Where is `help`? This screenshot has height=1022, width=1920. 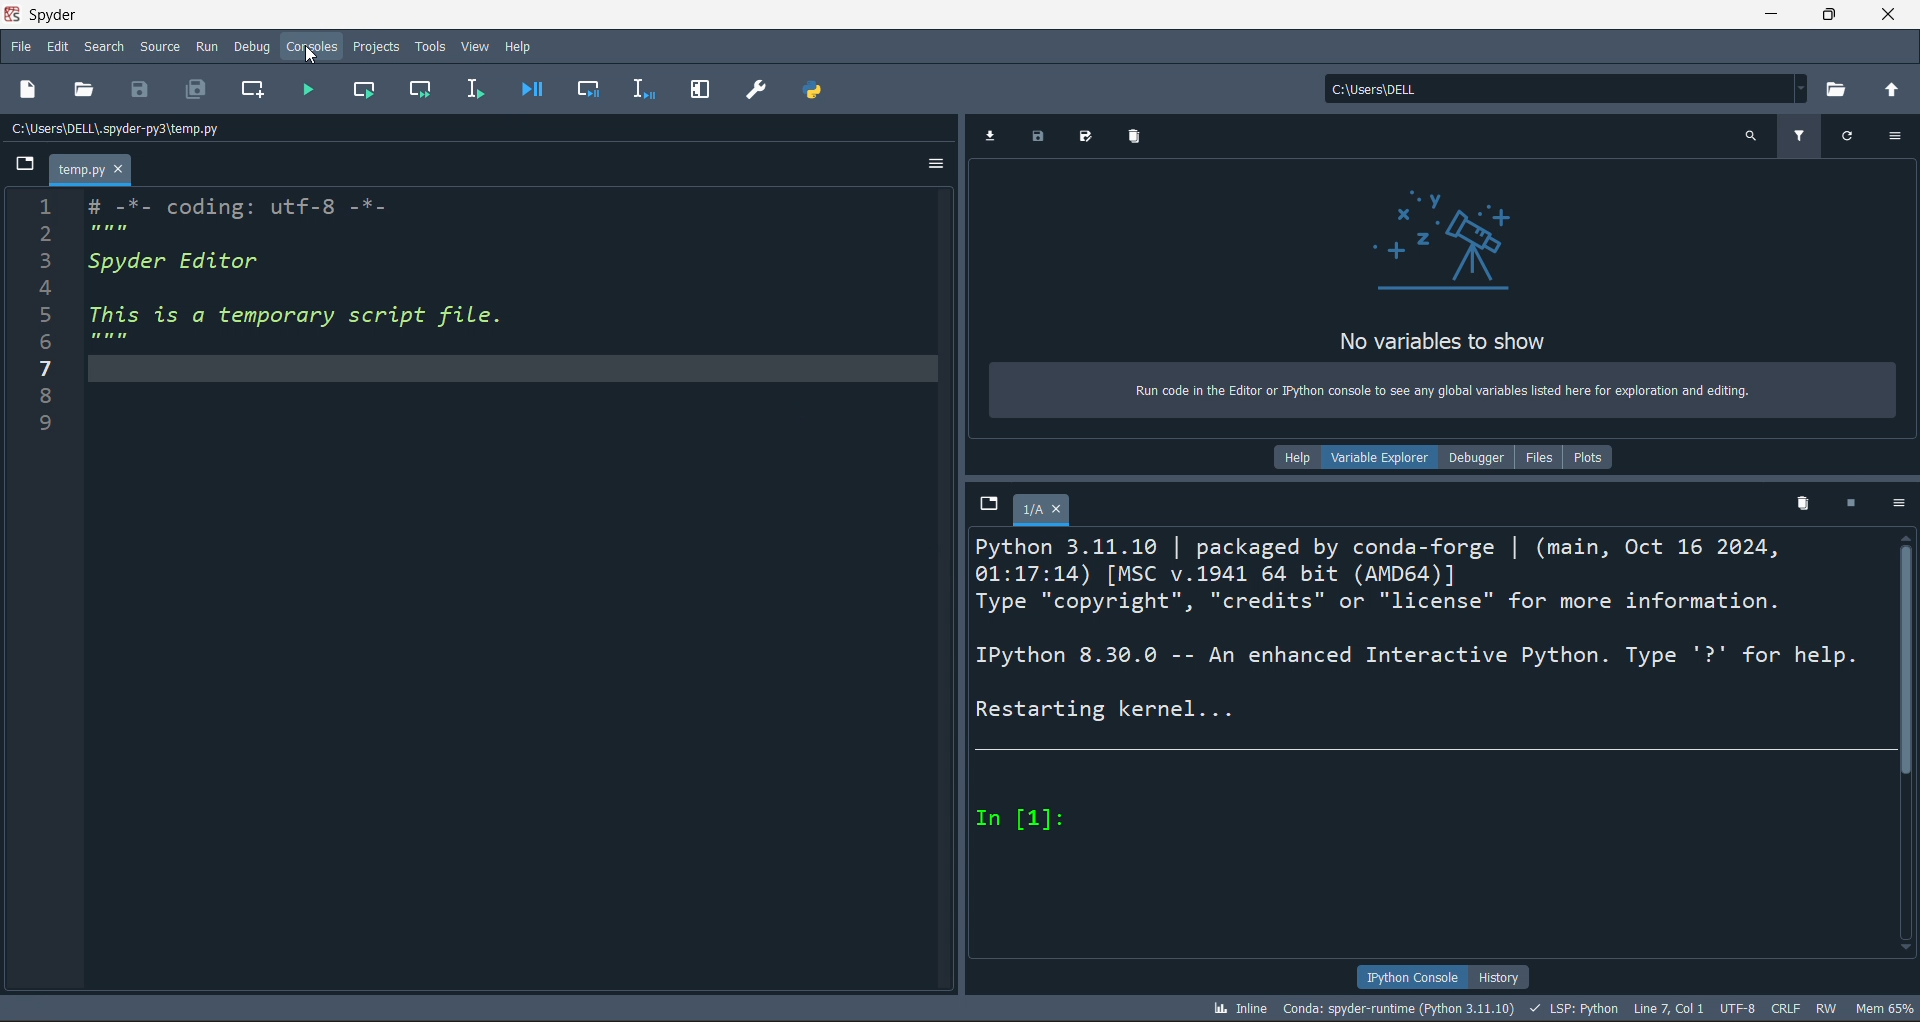 help is located at coordinates (1296, 461).